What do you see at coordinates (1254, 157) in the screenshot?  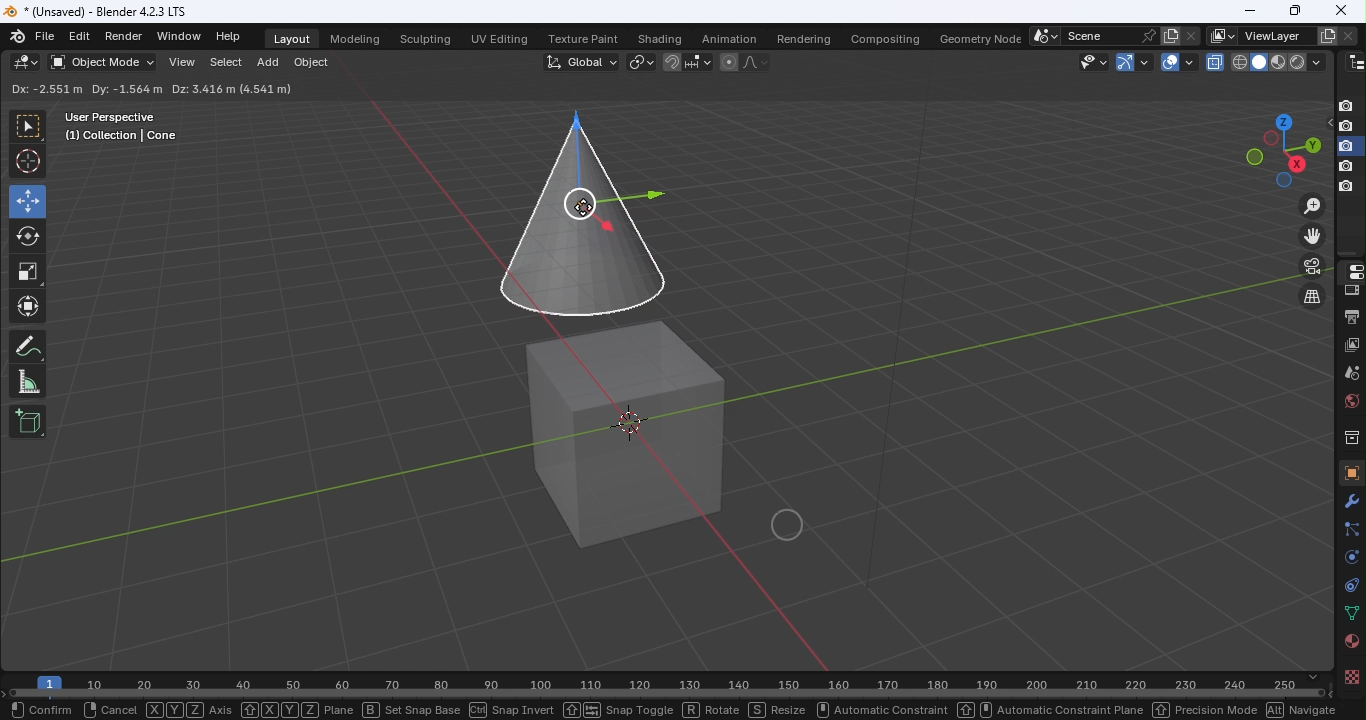 I see `Rotate the view` at bounding box center [1254, 157].